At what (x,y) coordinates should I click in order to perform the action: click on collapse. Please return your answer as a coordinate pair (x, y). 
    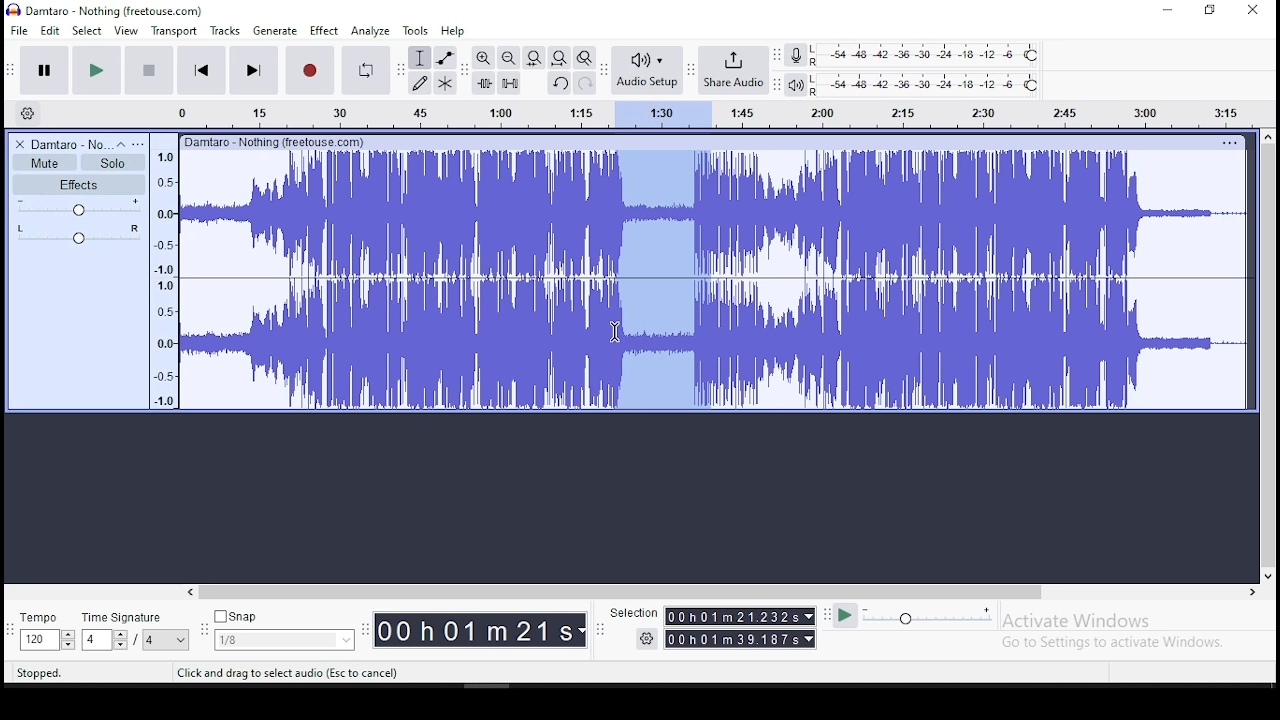
    Looking at the image, I should click on (120, 144).